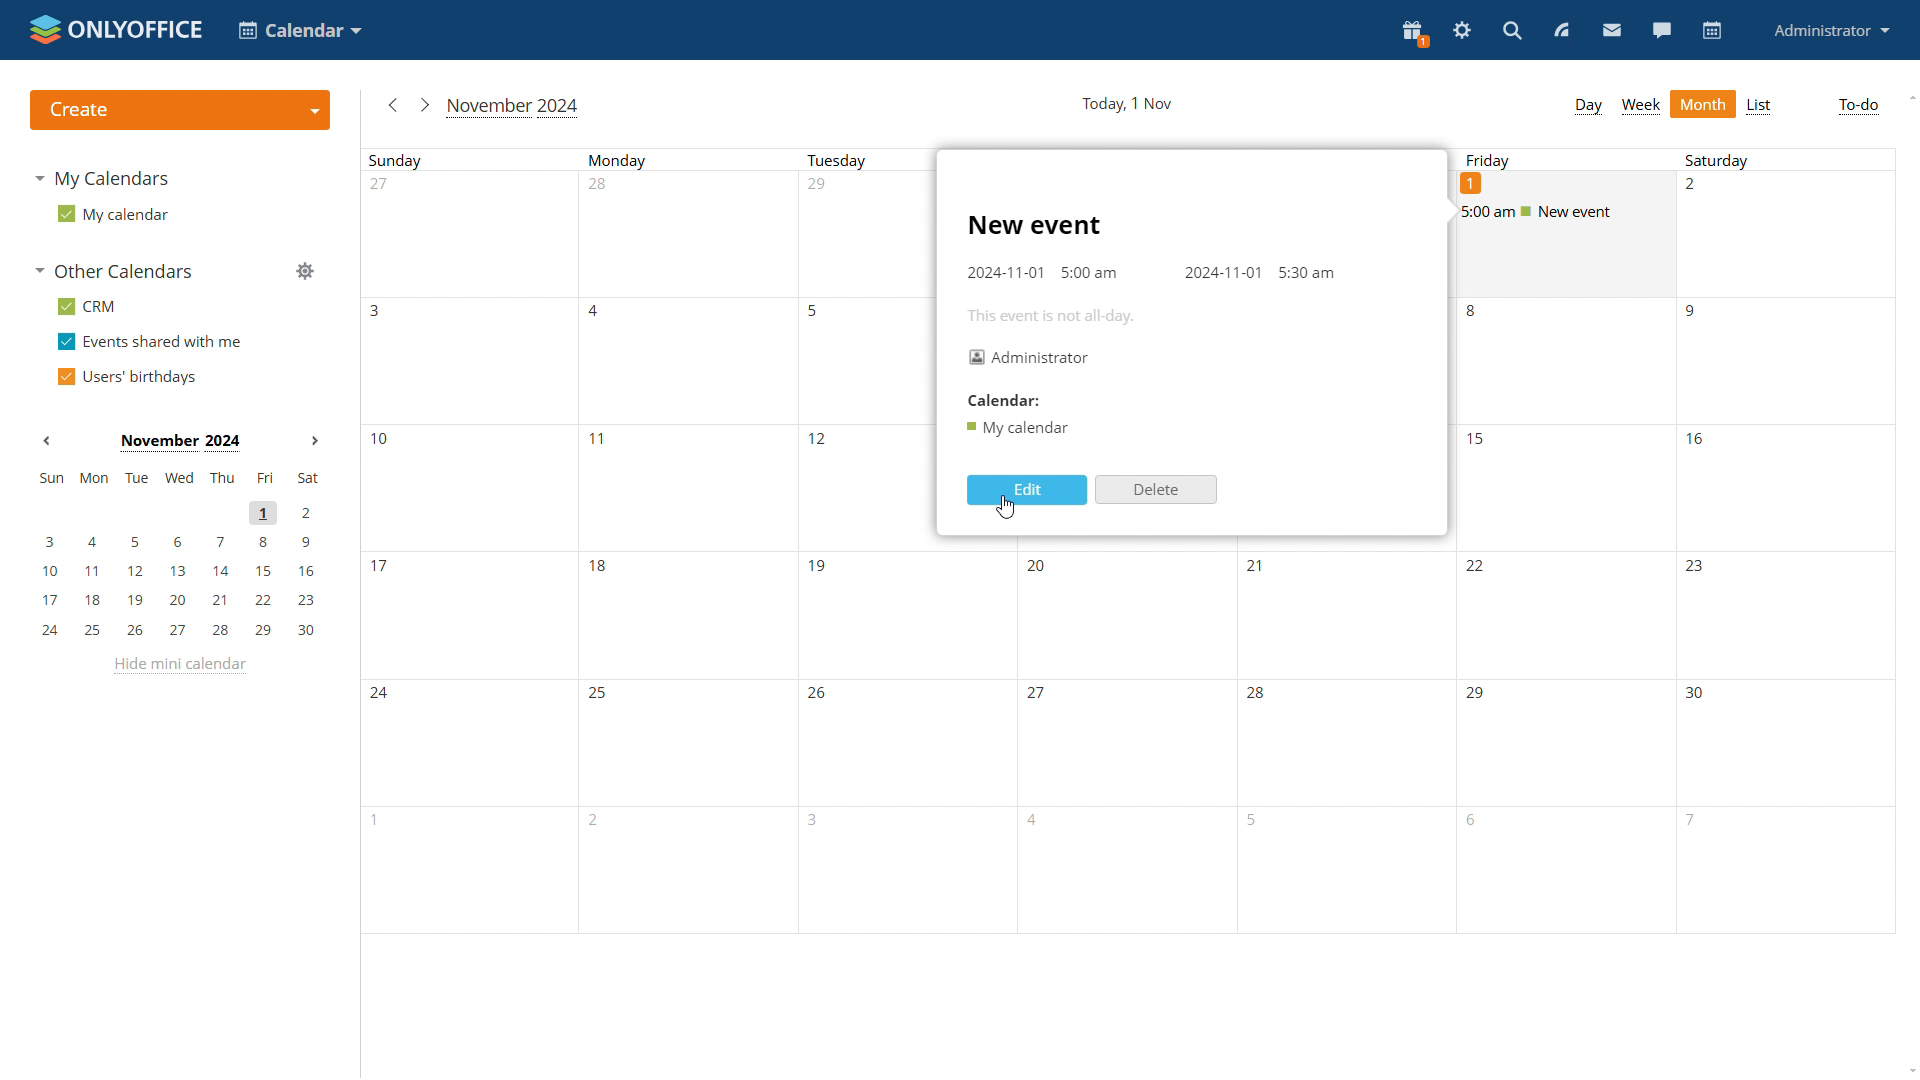  I want to click on settings, so click(1460, 32).